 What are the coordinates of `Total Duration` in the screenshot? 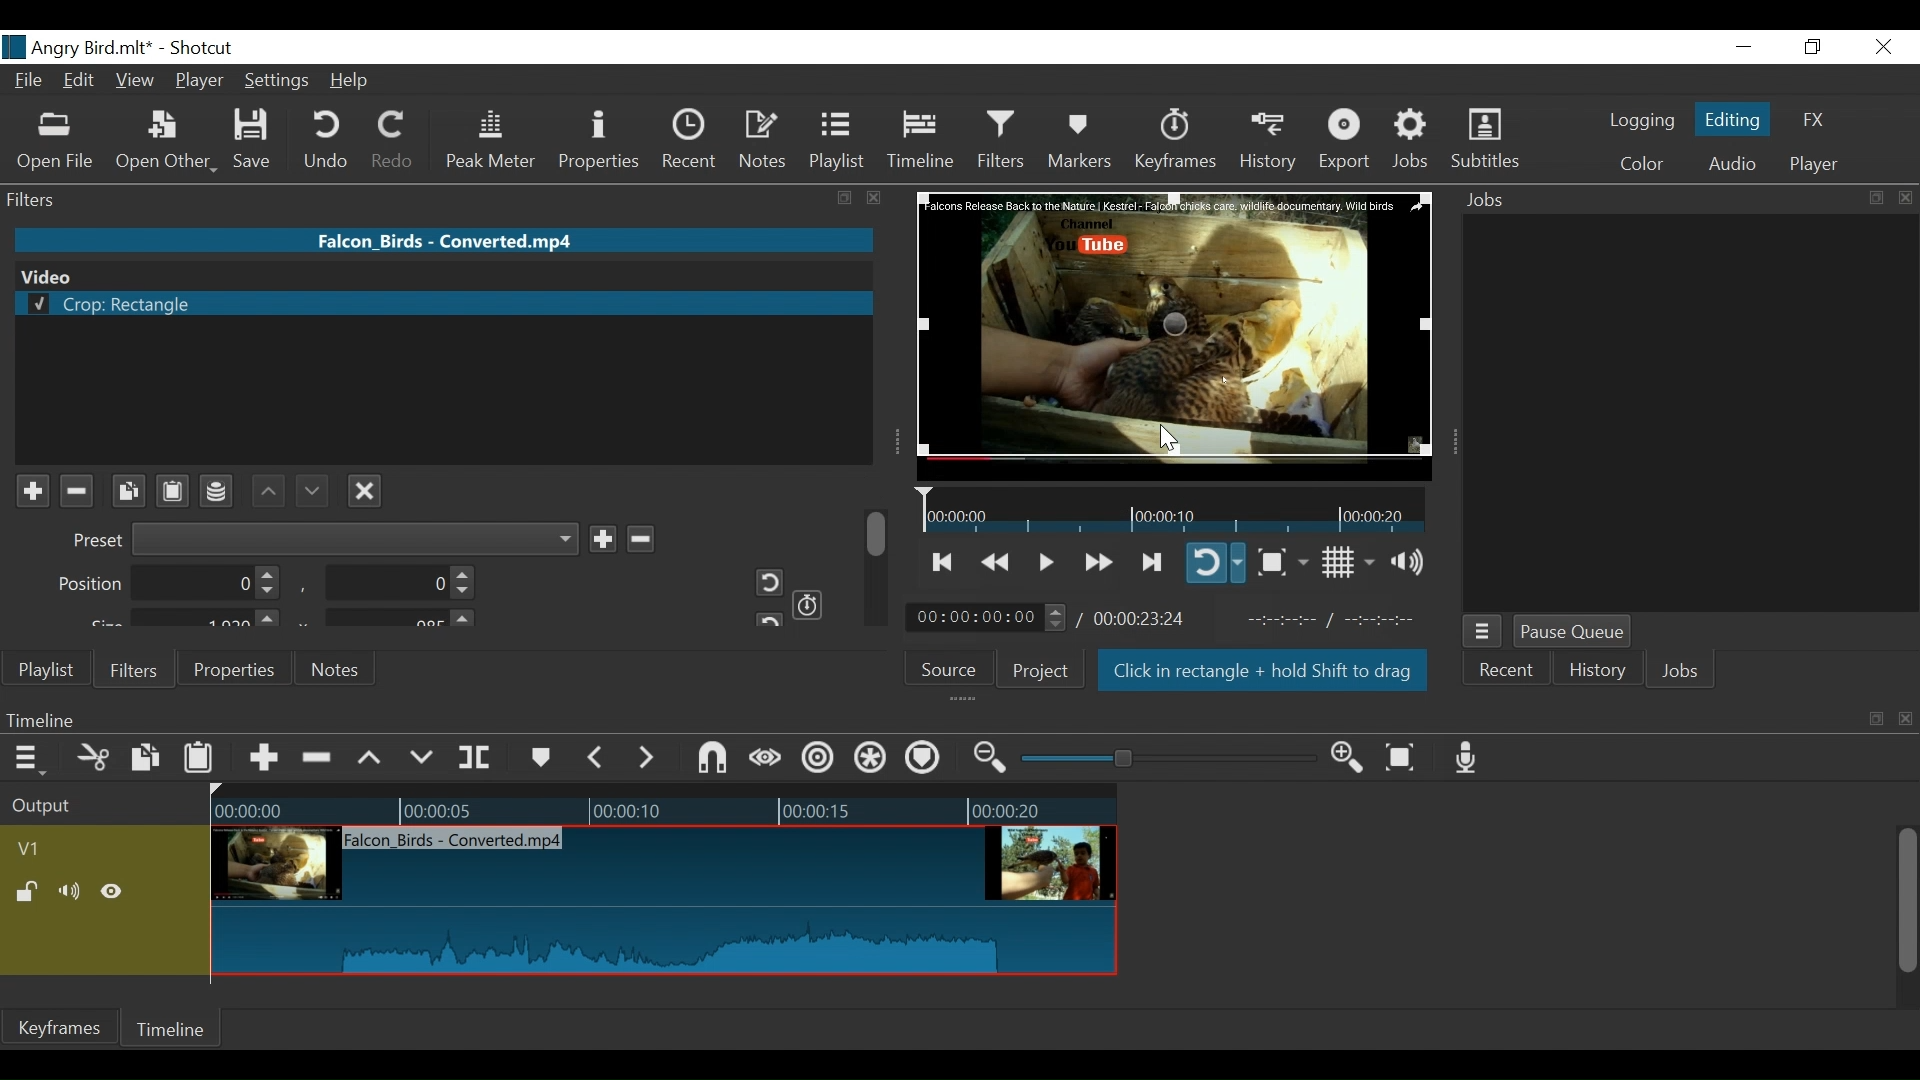 It's located at (1142, 618).